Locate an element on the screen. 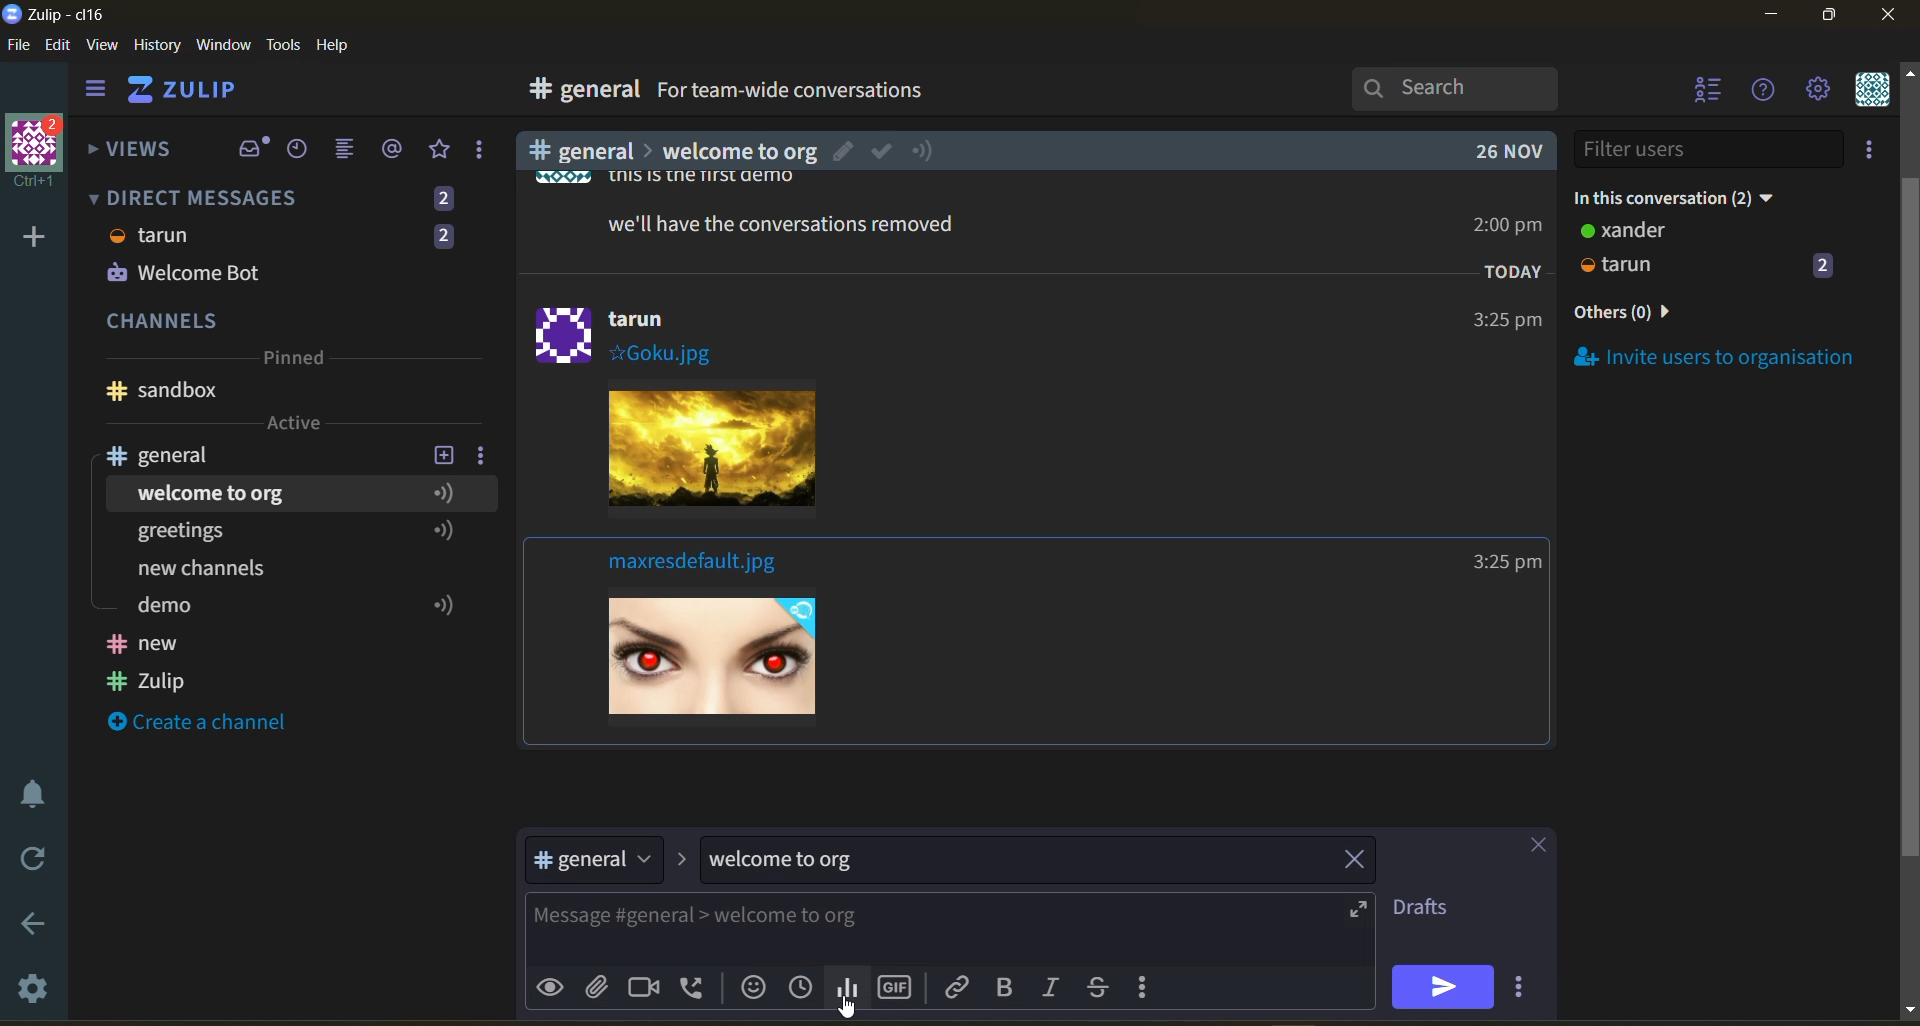 The image size is (1920, 1026). channel settings is located at coordinates (485, 454).